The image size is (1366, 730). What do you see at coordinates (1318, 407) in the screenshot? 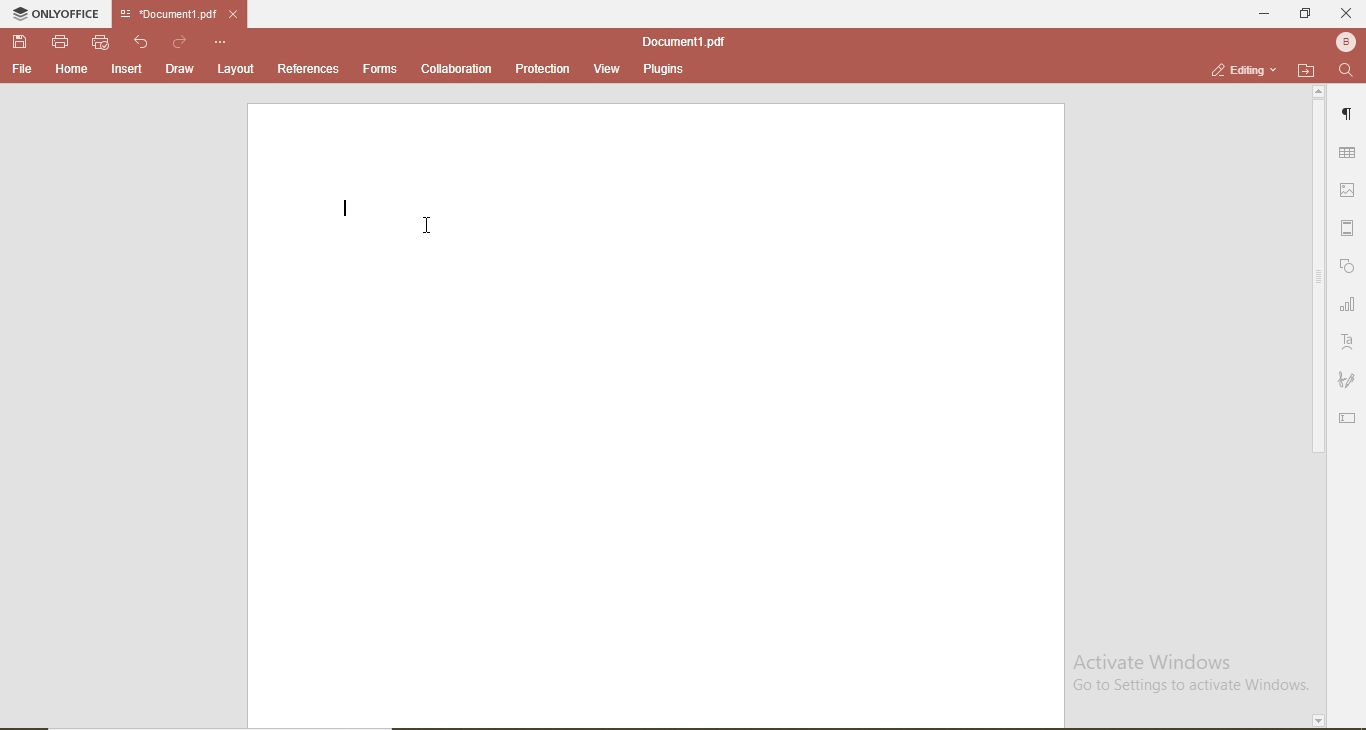
I see `scroll bar` at bounding box center [1318, 407].